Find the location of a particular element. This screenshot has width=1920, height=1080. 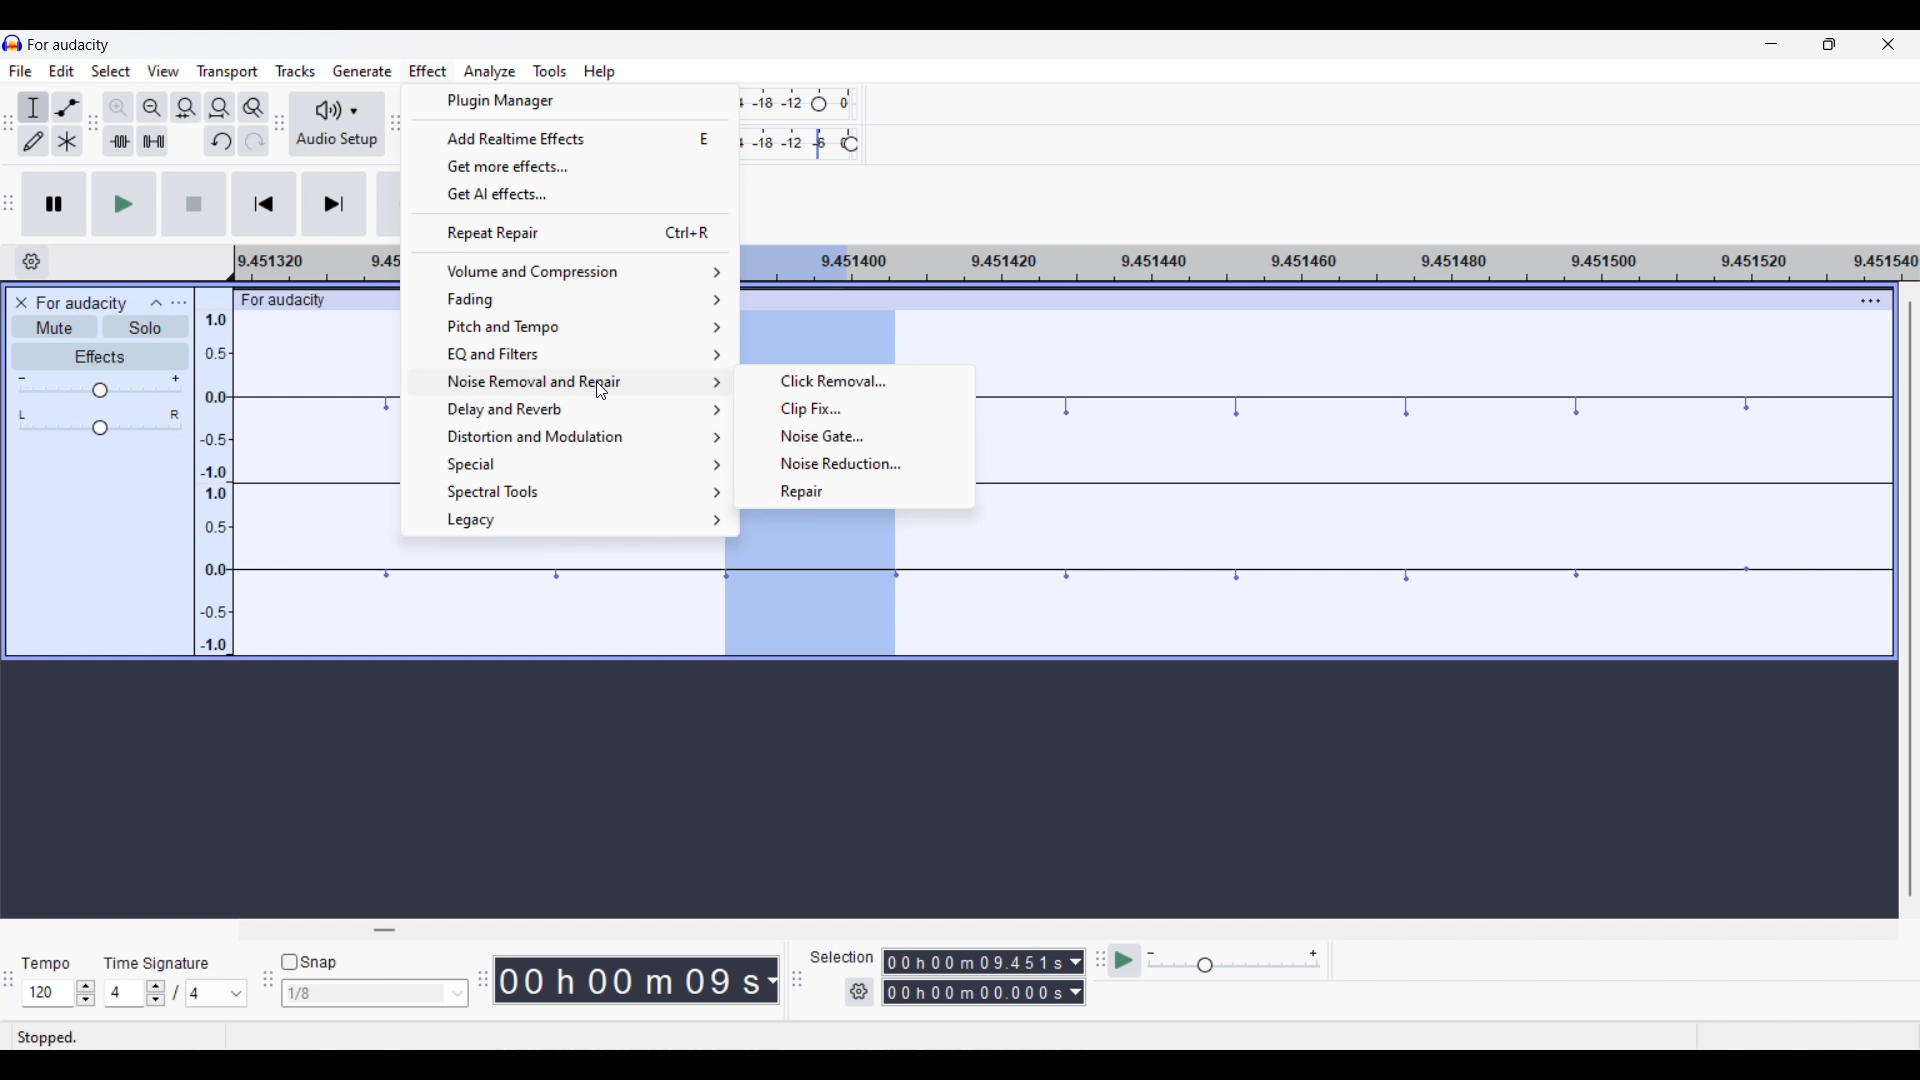

Track settings is located at coordinates (1871, 301).